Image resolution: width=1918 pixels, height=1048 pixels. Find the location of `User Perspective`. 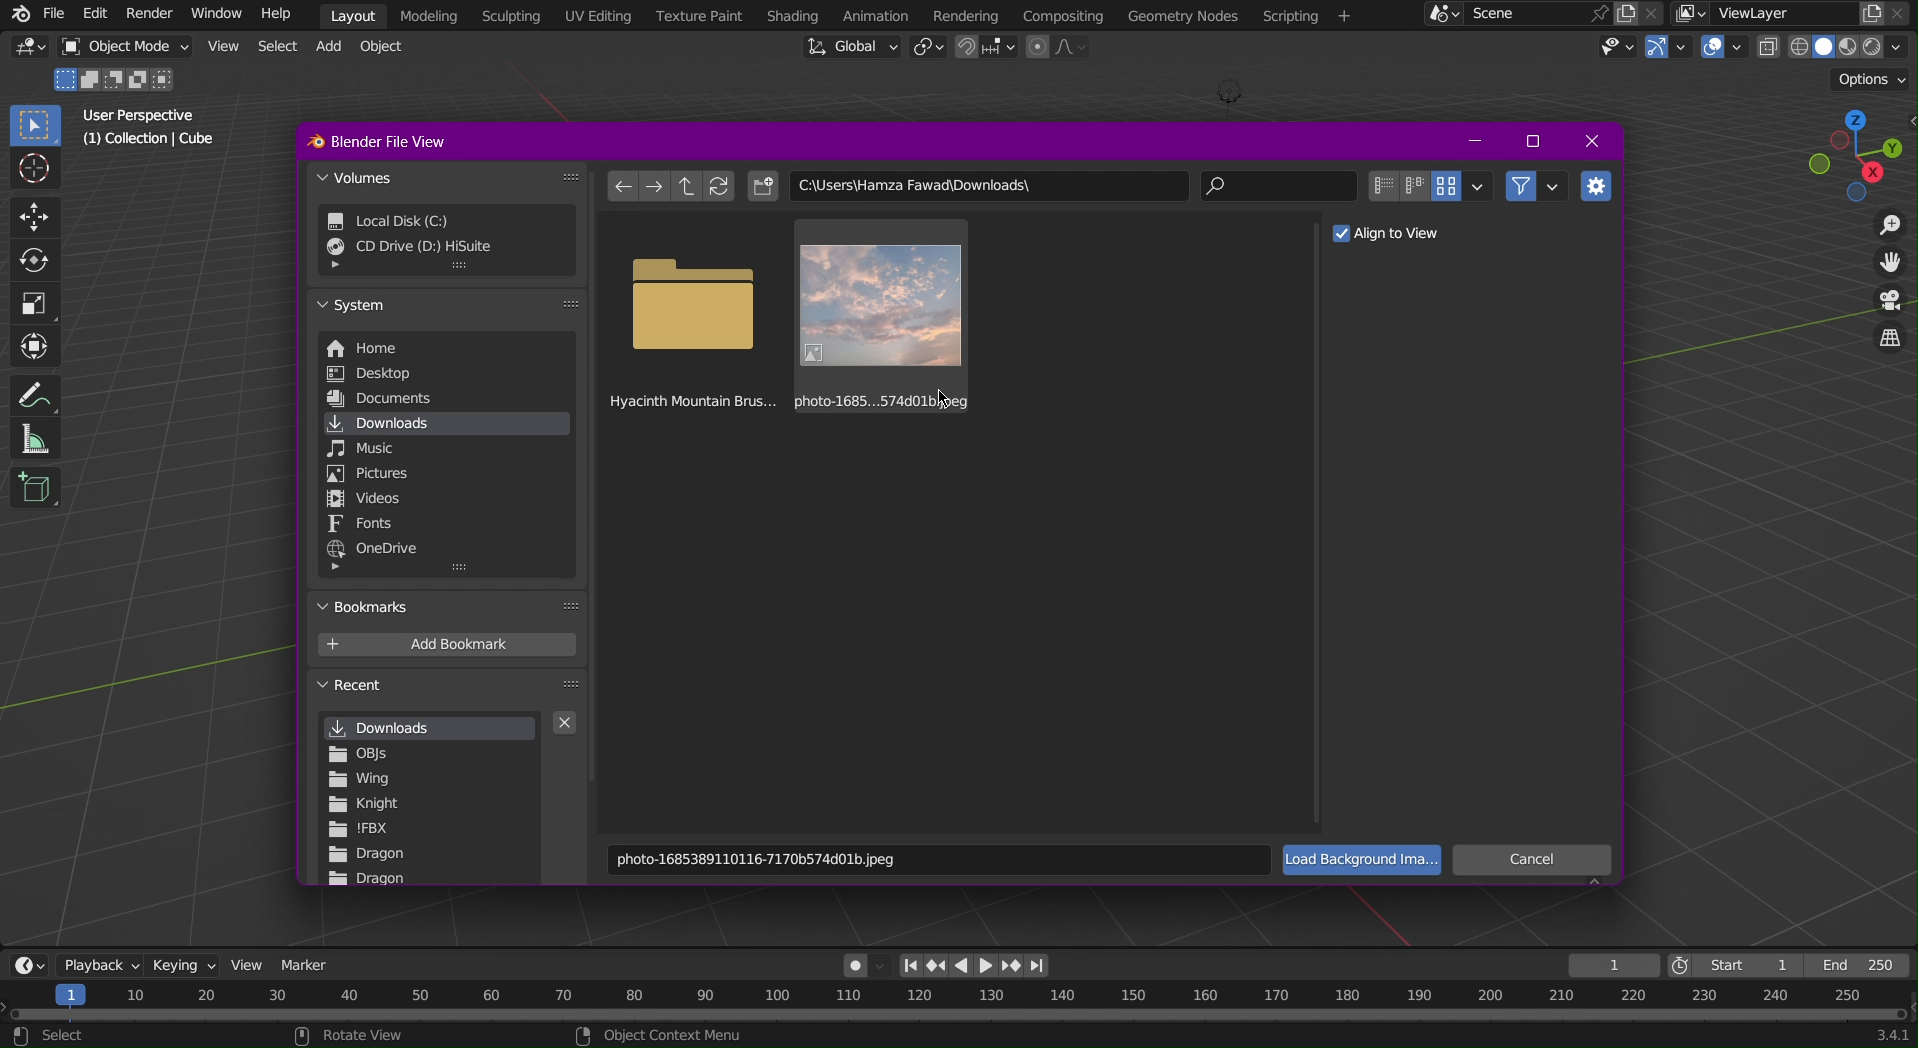

User Perspective is located at coordinates (142, 115).